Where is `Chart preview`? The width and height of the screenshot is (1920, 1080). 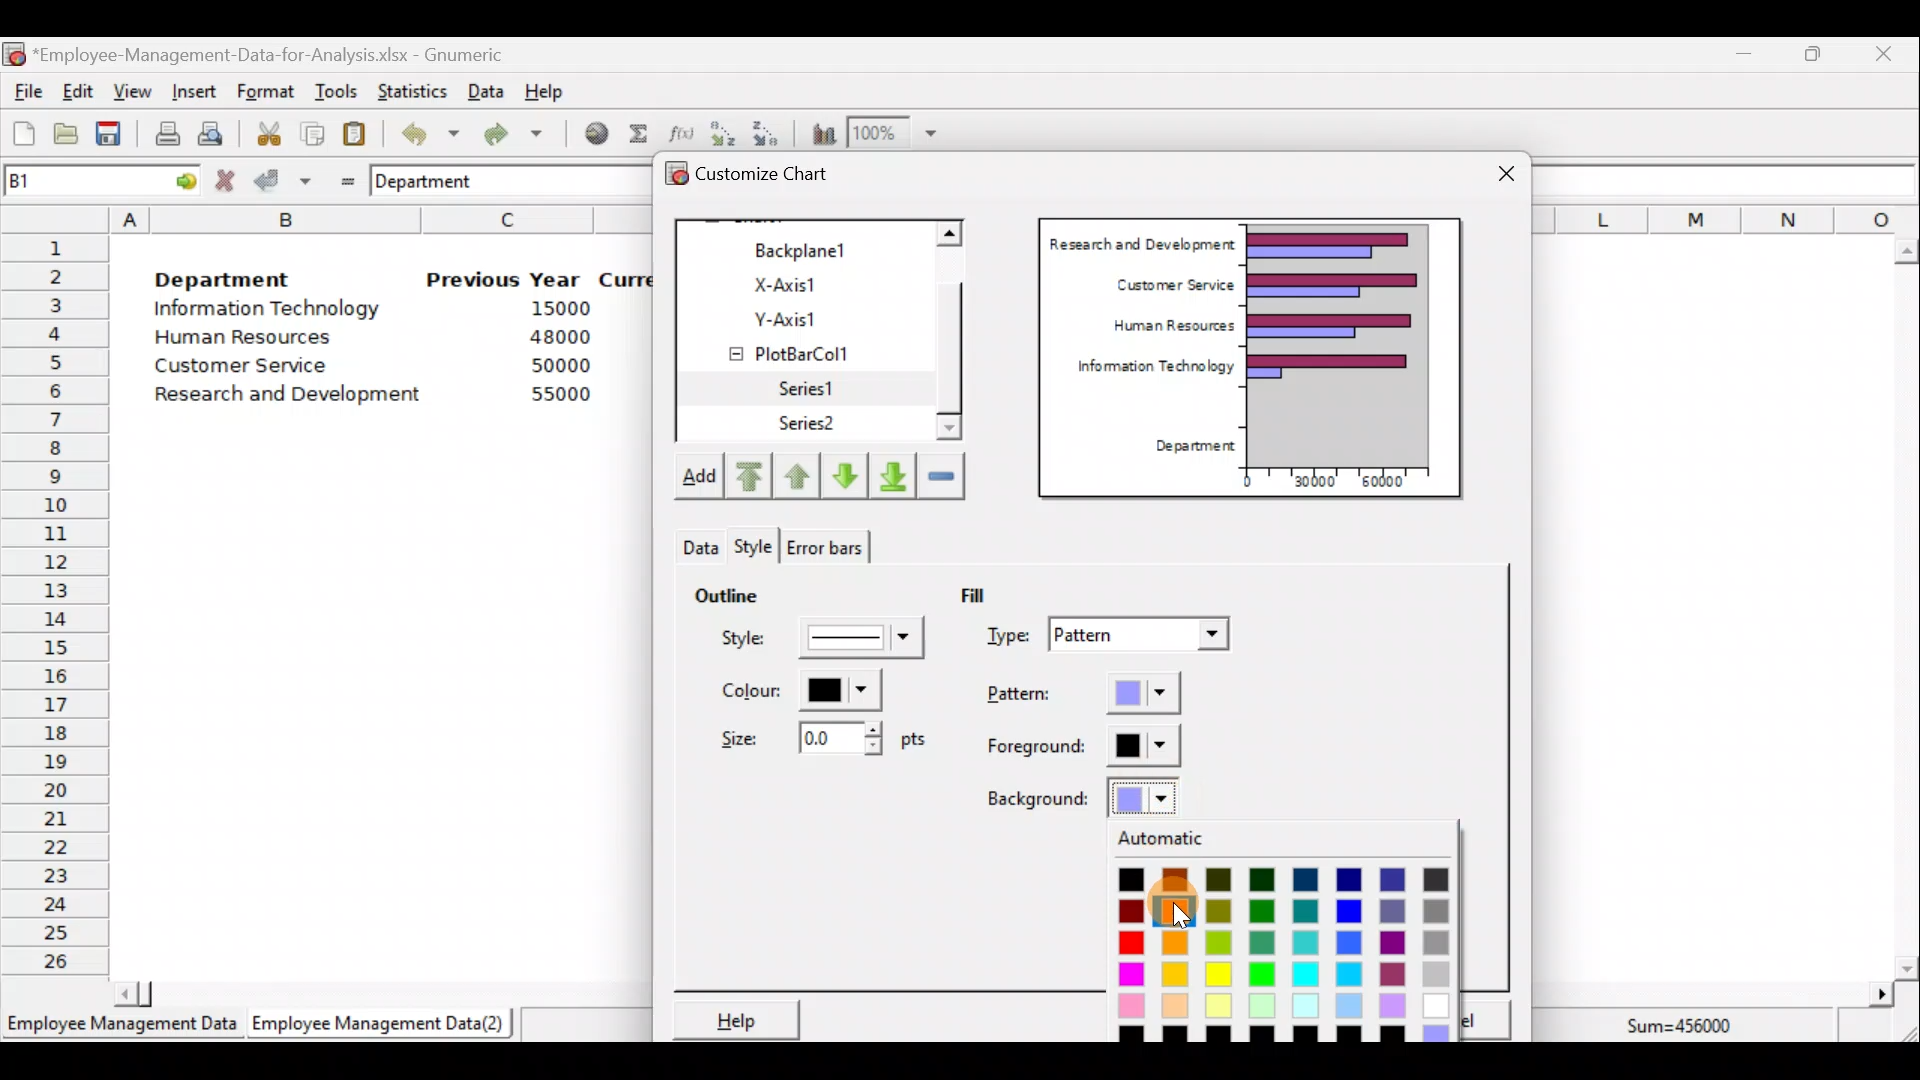
Chart preview is located at coordinates (1351, 344).